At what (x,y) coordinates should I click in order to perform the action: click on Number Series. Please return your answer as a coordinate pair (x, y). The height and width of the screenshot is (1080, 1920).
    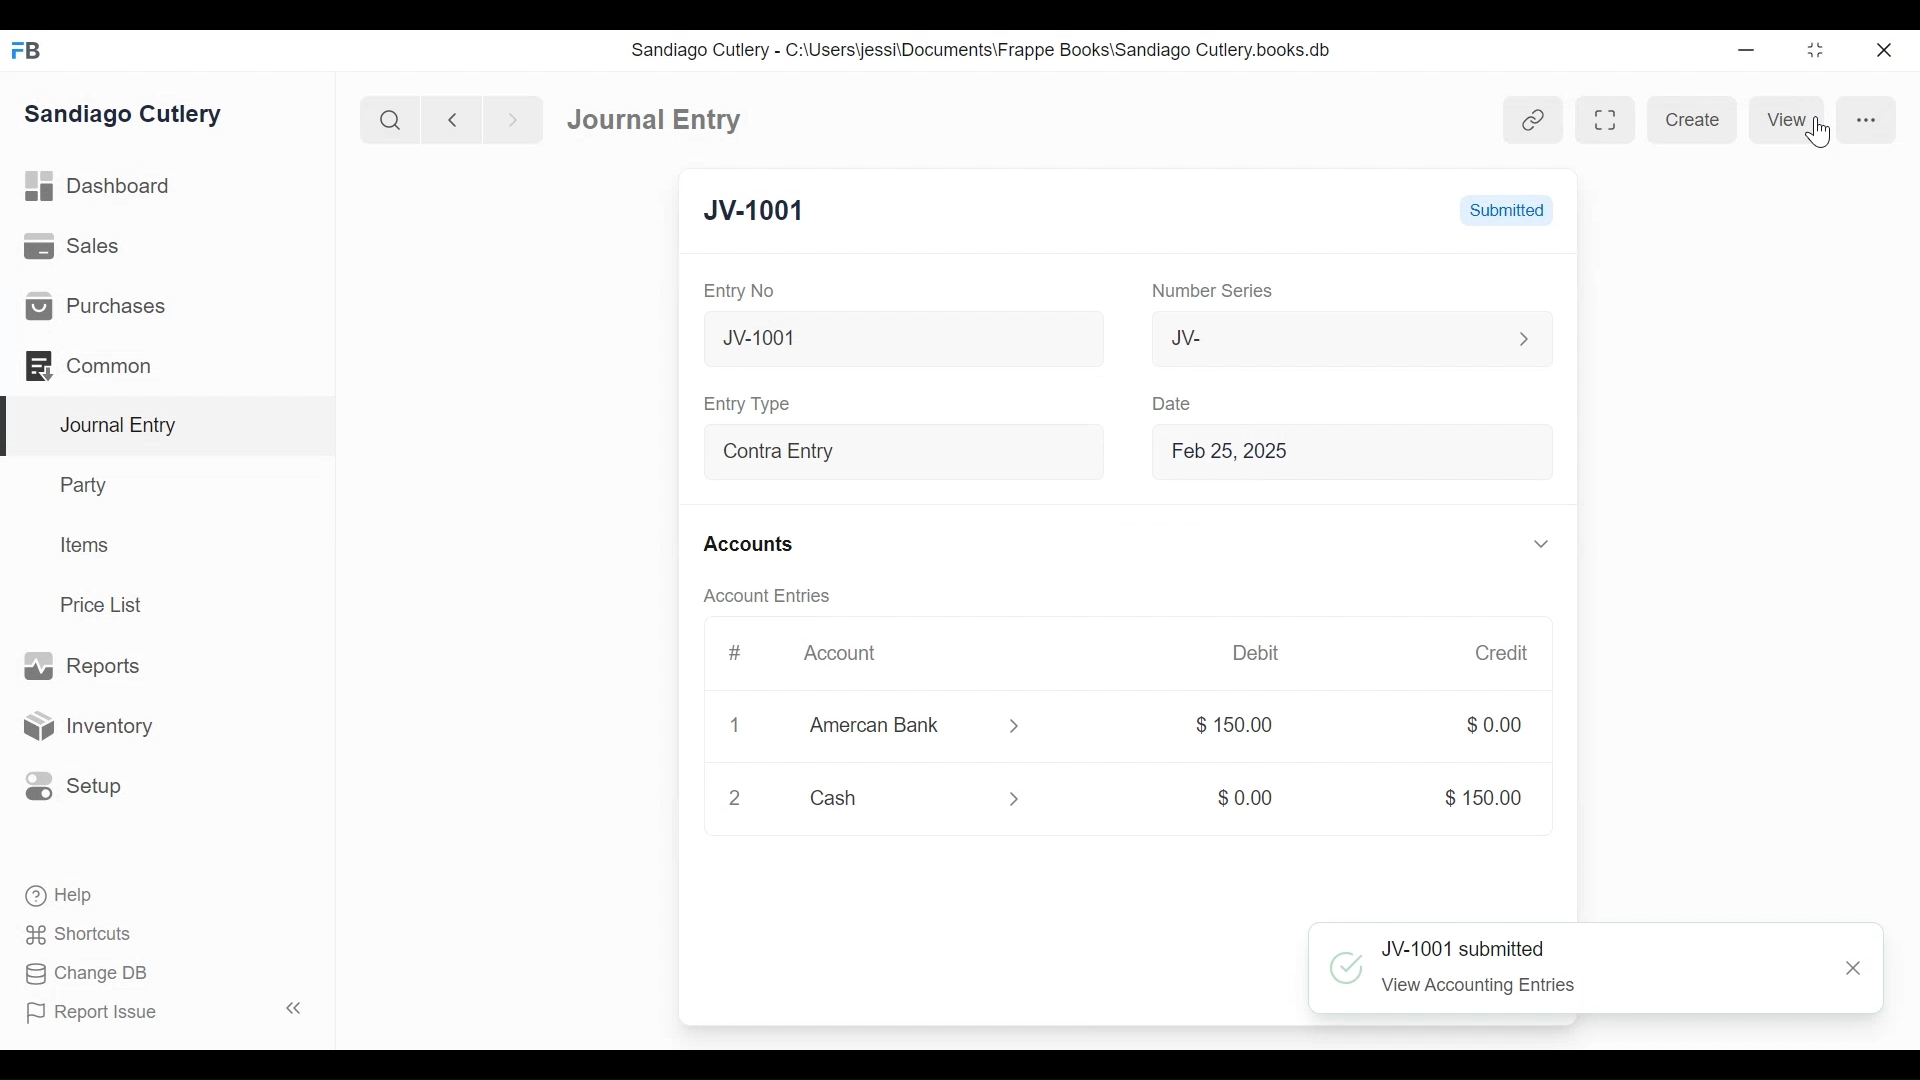
    Looking at the image, I should click on (1209, 291).